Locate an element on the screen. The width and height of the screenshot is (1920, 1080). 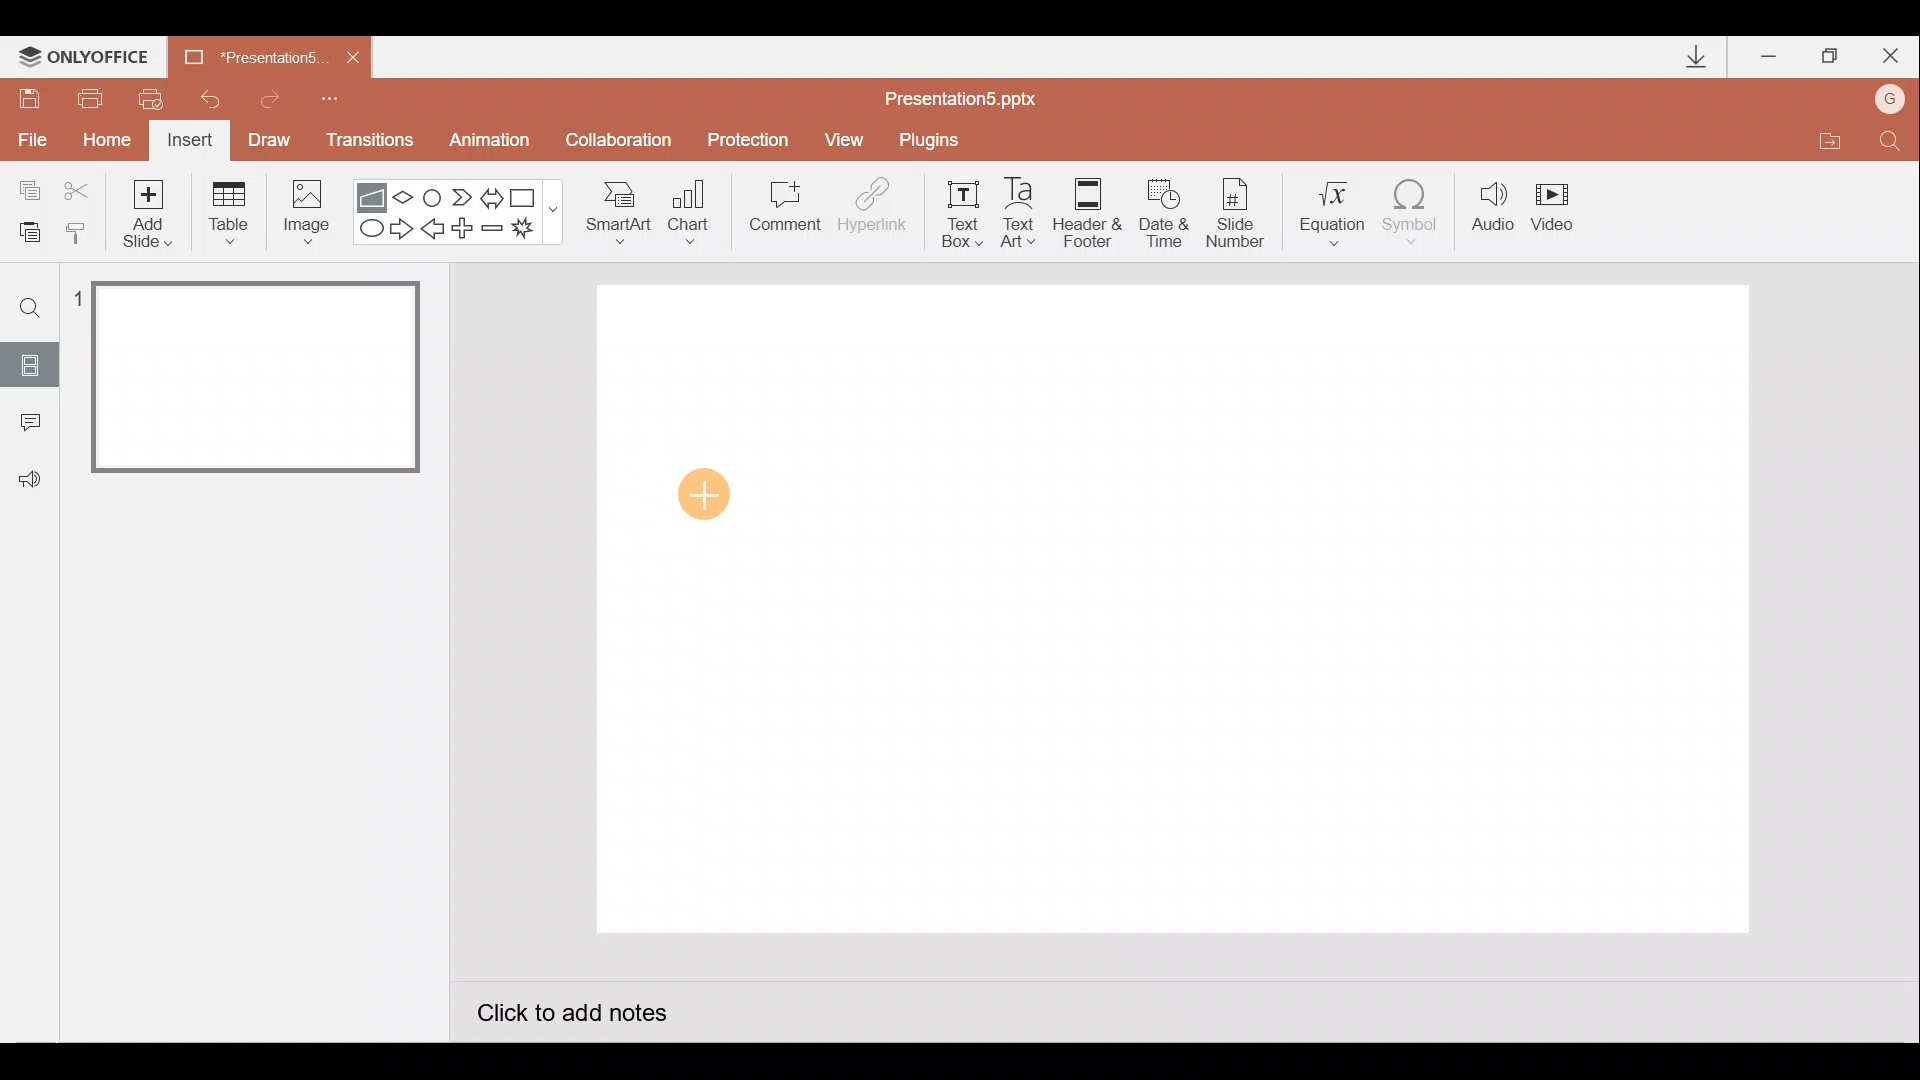
Minus is located at coordinates (494, 232).